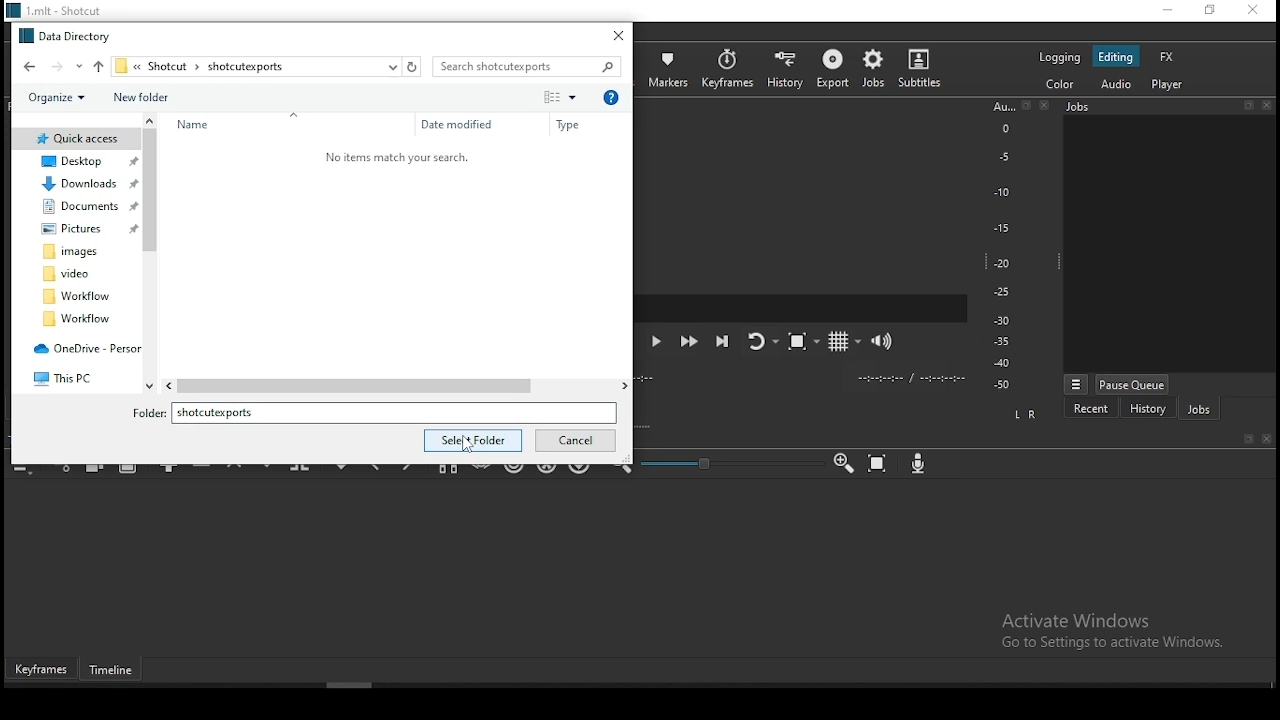 This screenshot has width=1280, height=720. Describe the element at coordinates (1167, 56) in the screenshot. I see `fx` at that location.